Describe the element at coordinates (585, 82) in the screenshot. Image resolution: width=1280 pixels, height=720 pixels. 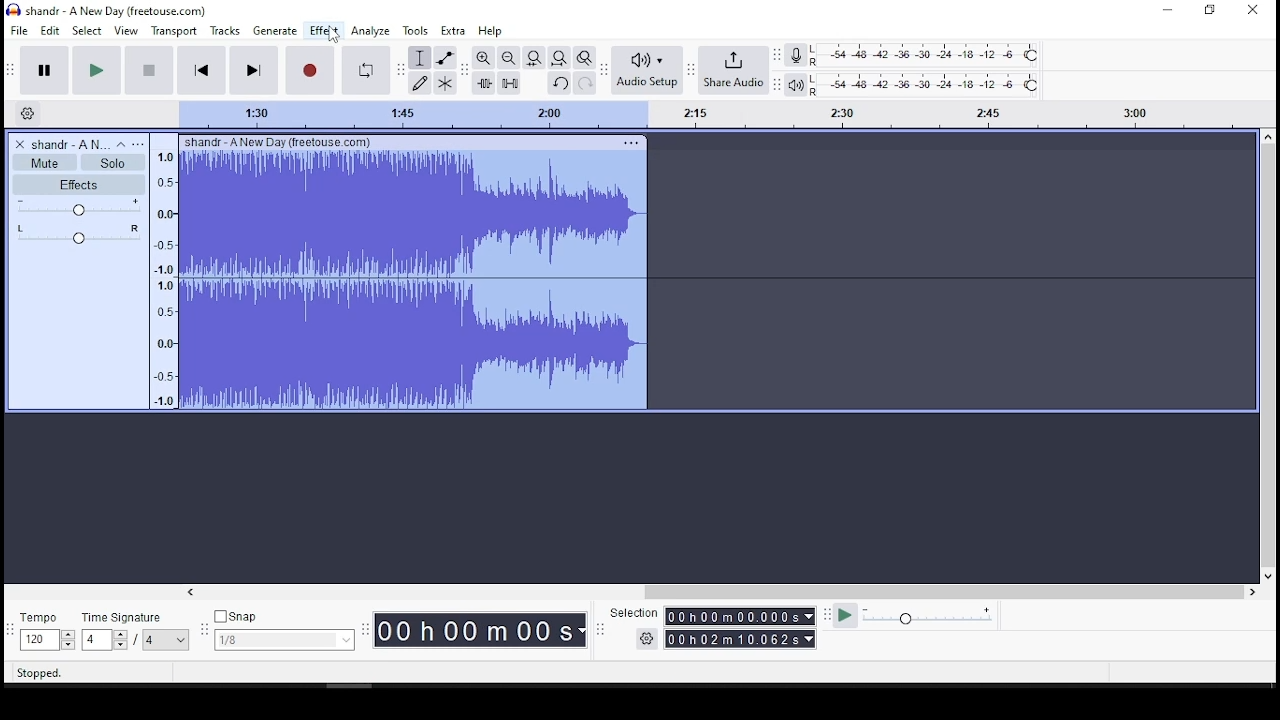
I see `redo` at that location.